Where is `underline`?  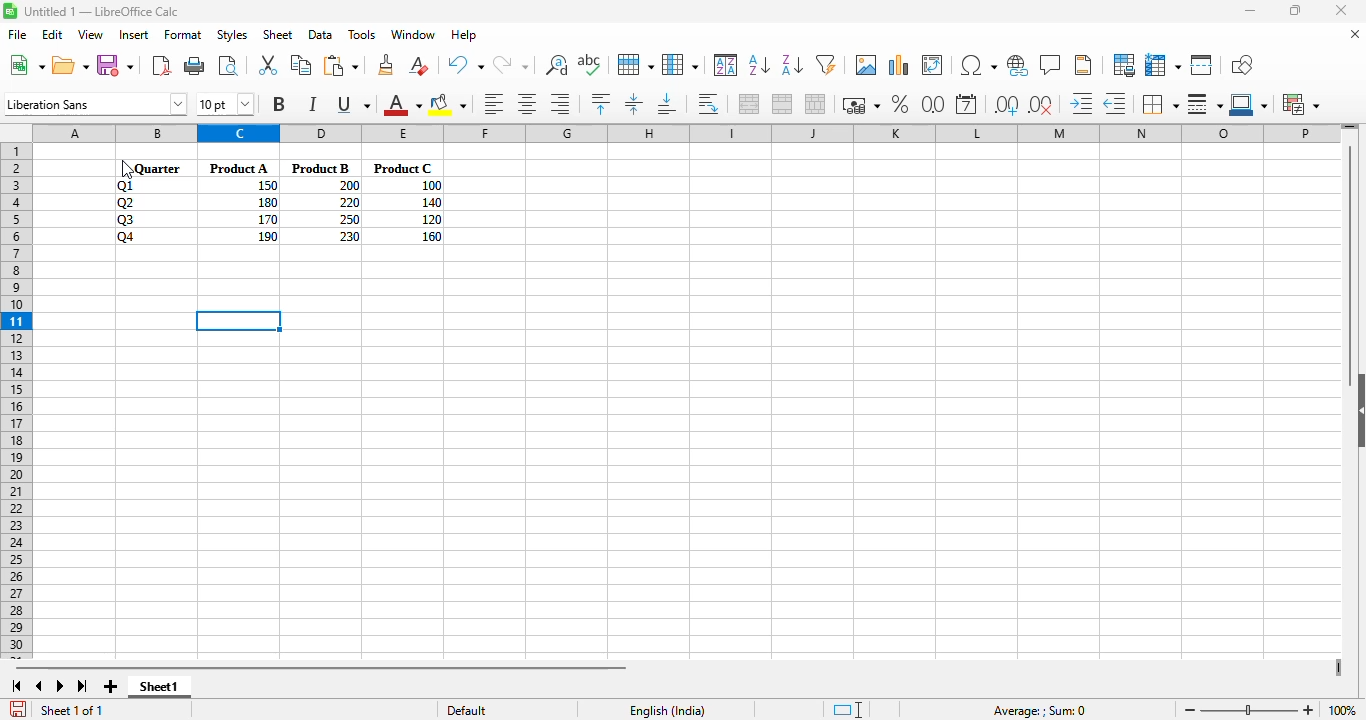 underline is located at coordinates (352, 104).